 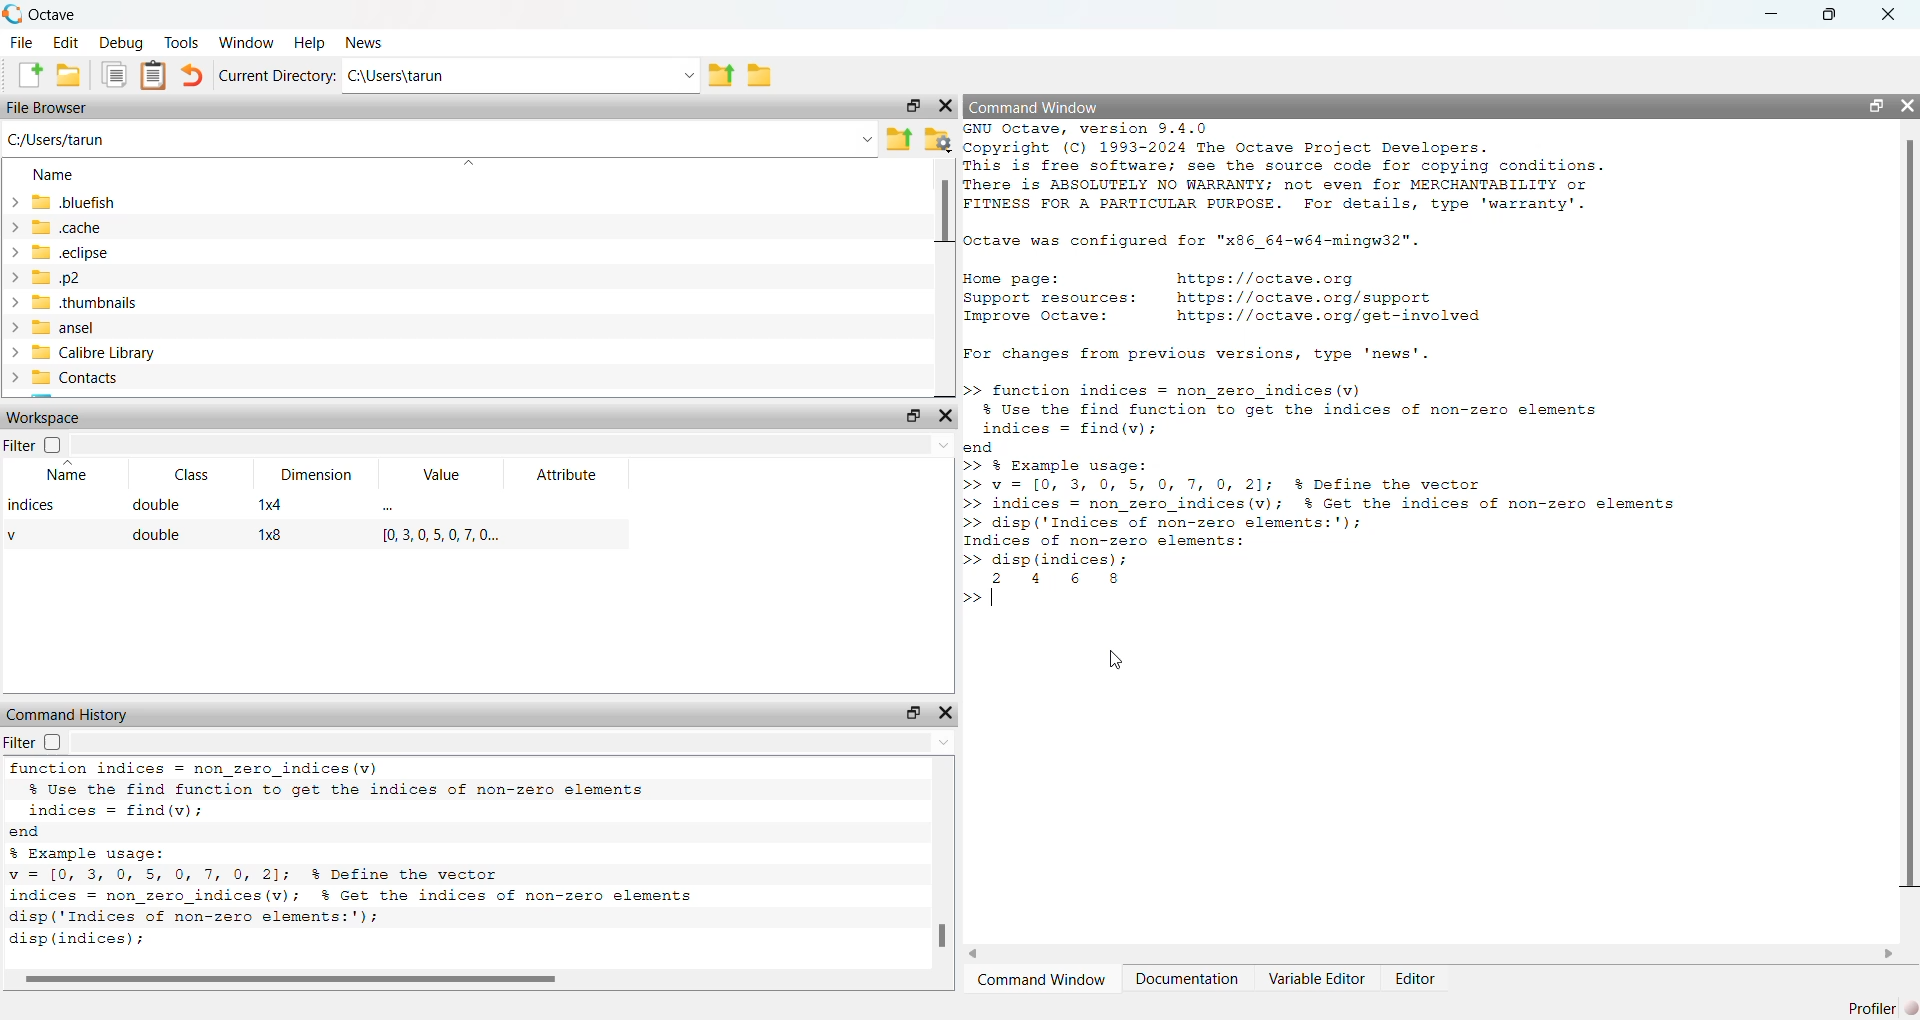 I want to click on cursor, so click(x=1123, y=662).